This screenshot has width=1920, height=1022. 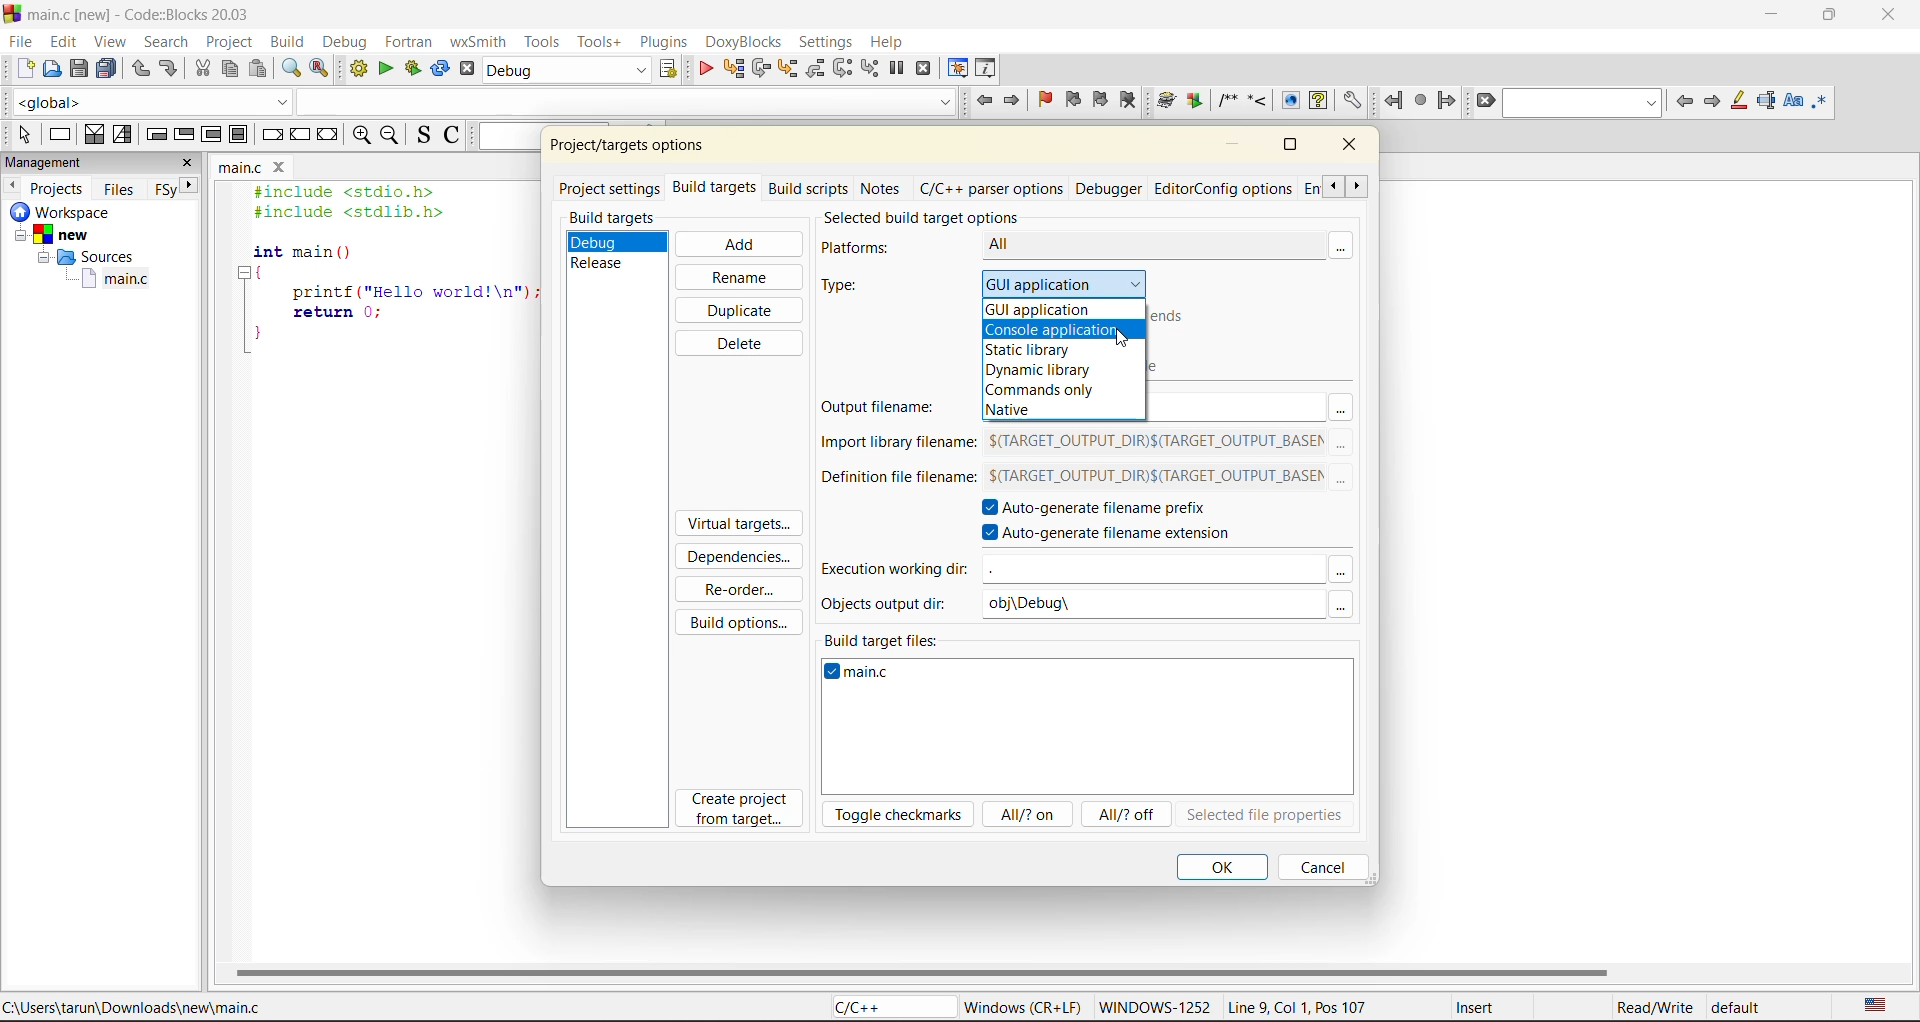 I want to click on debugging windows, so click(x=958, y=69).